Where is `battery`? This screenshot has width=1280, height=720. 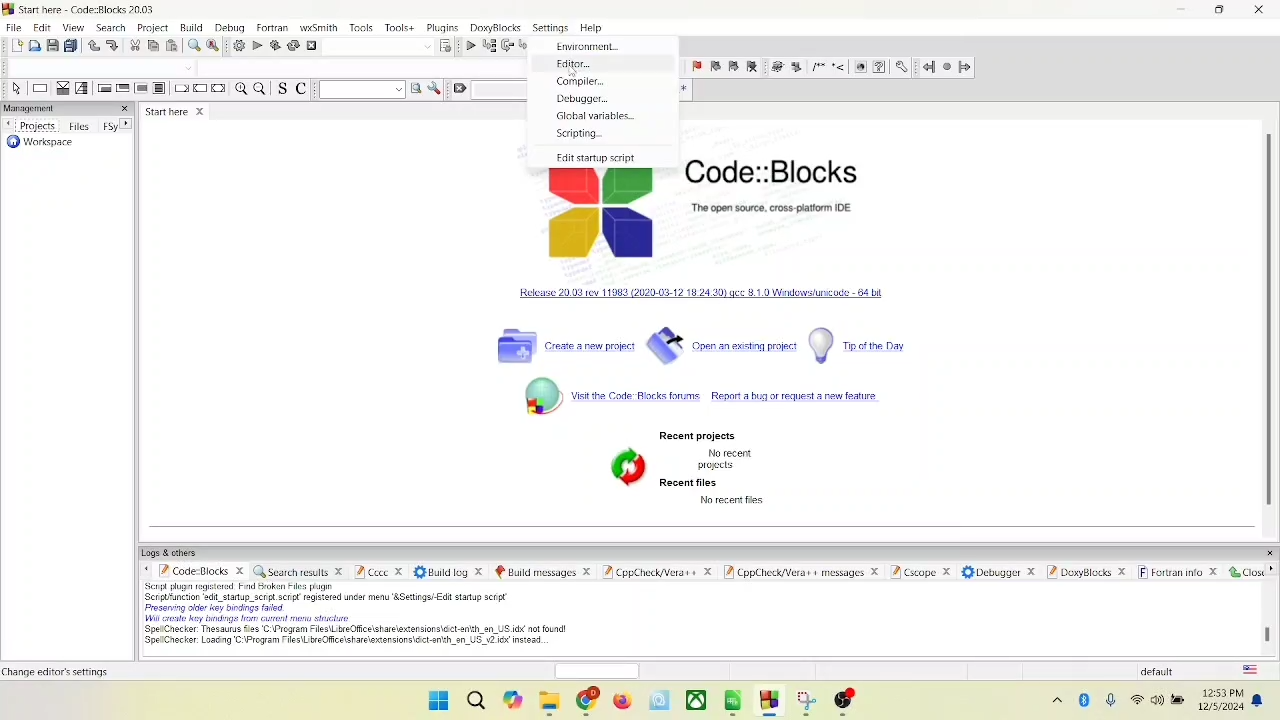
battery is located at coordinates (1178, 697).